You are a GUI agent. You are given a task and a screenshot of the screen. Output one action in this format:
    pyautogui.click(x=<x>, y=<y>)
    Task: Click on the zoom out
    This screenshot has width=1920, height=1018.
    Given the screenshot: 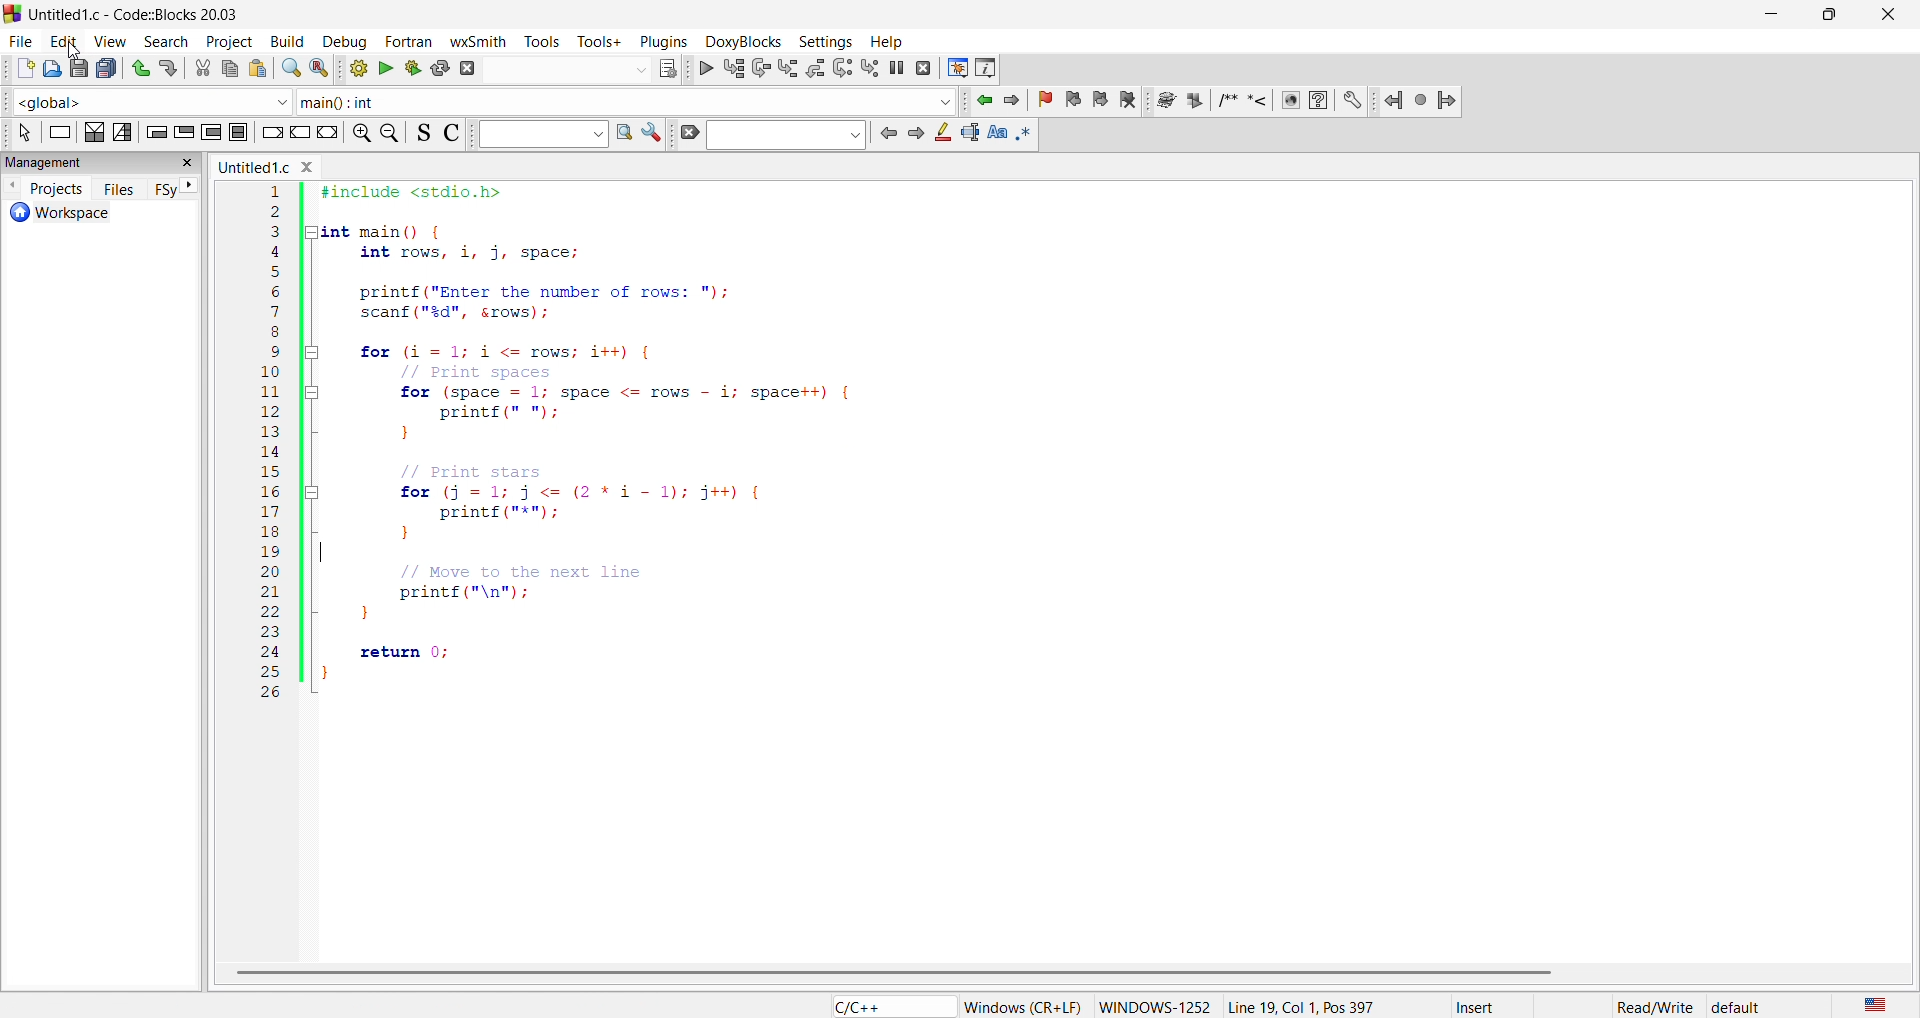 What is the action you would take?
    pyautogui.click(x=392, y=133)
    